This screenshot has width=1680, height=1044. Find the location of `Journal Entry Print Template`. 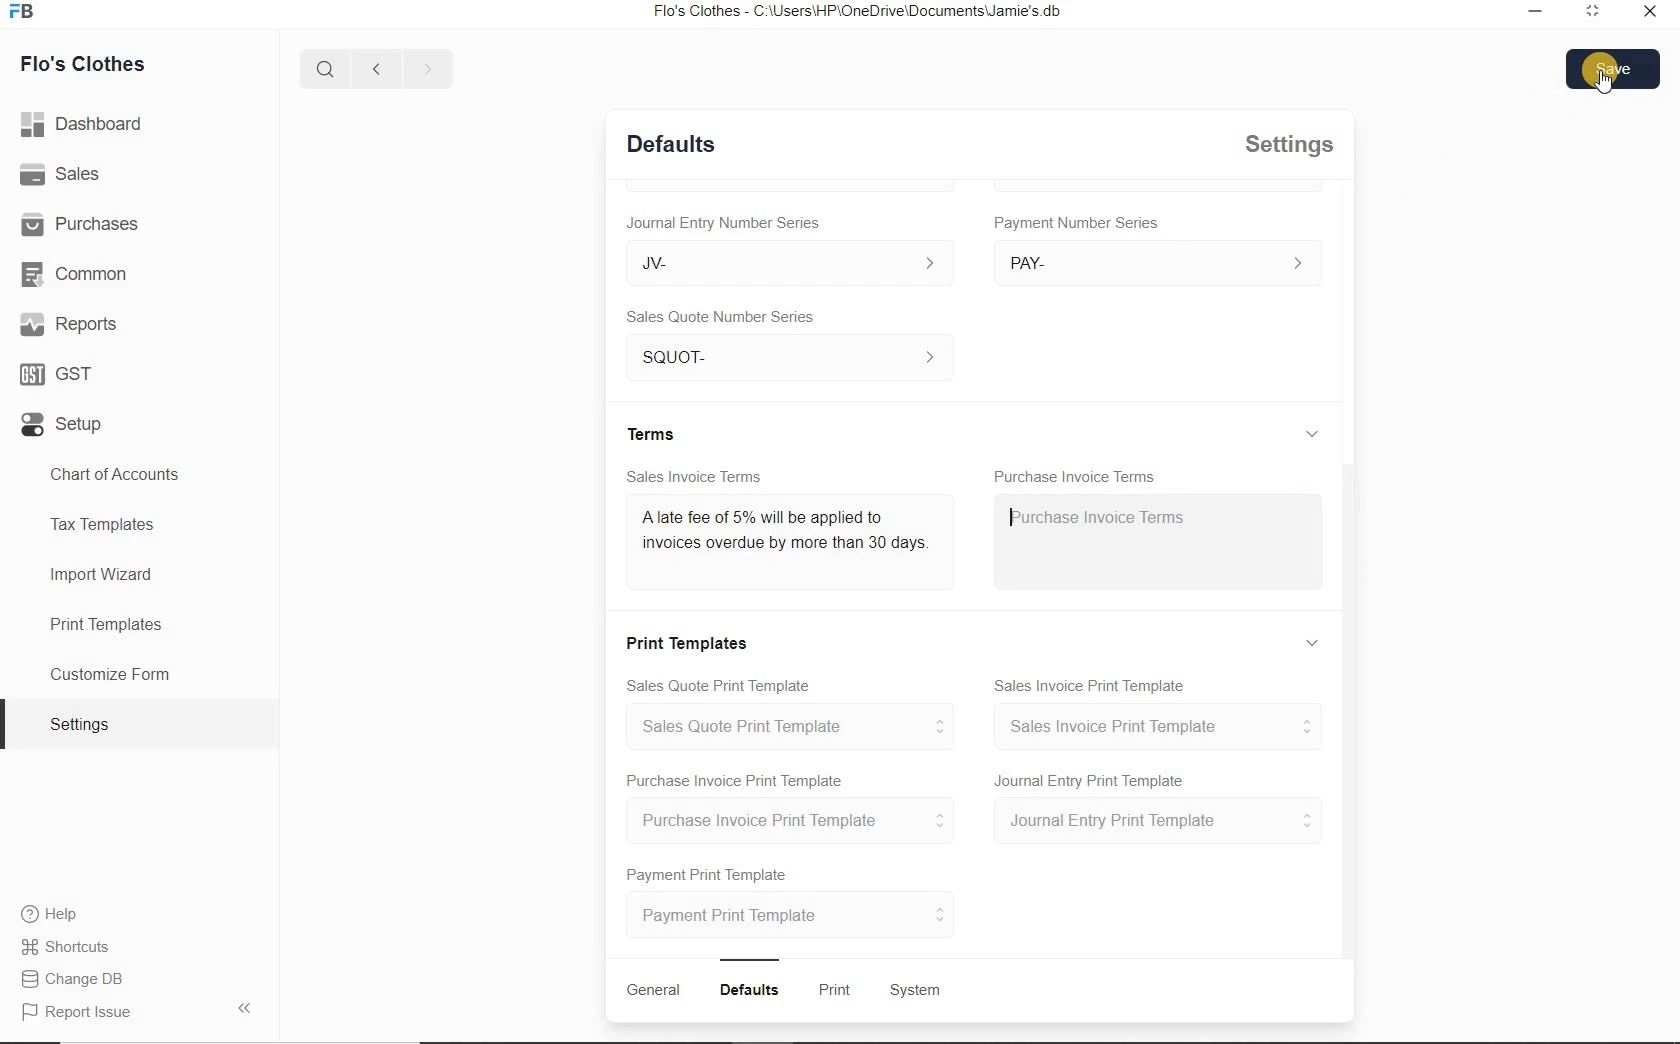

Journal Entry Print Template is located at coordinates (1091, 779).